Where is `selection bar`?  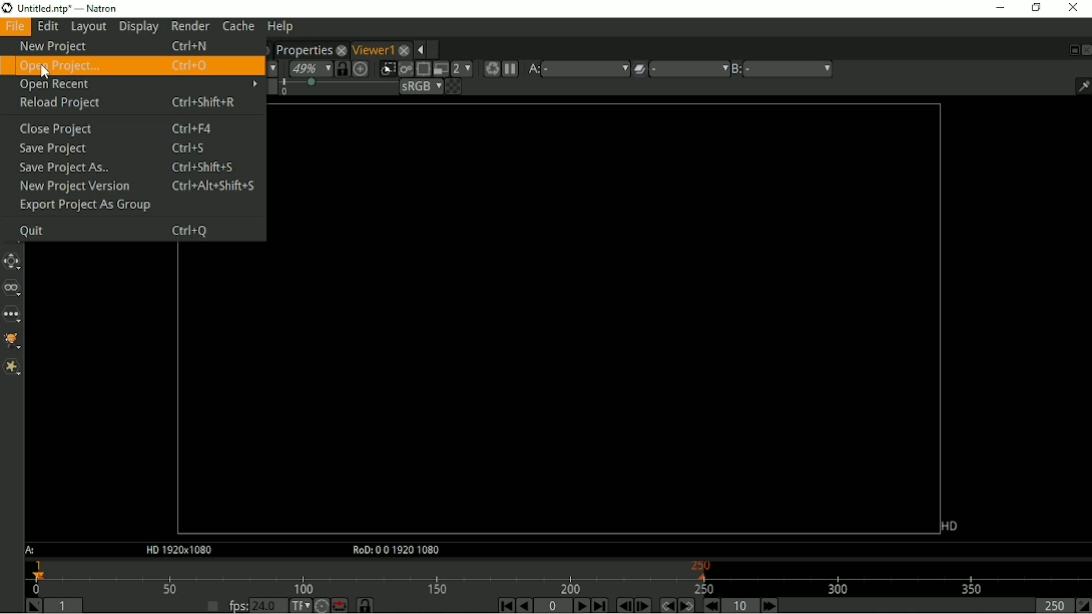
selection bar is located at coordinates (337, 87).